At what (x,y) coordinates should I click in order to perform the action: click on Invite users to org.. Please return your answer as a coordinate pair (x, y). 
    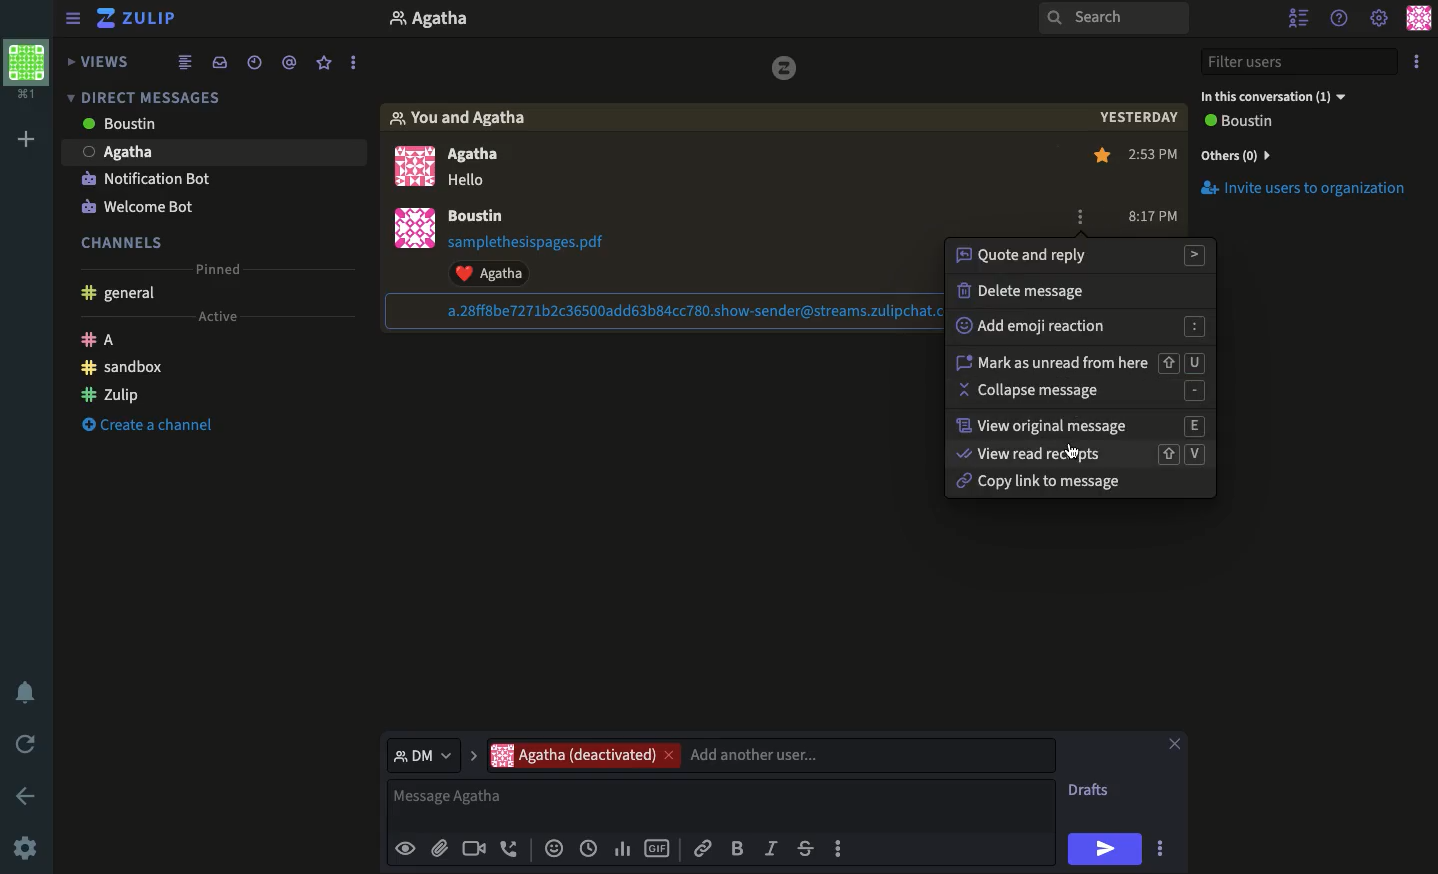
    Looking at the image, I should click on (1307, 152).